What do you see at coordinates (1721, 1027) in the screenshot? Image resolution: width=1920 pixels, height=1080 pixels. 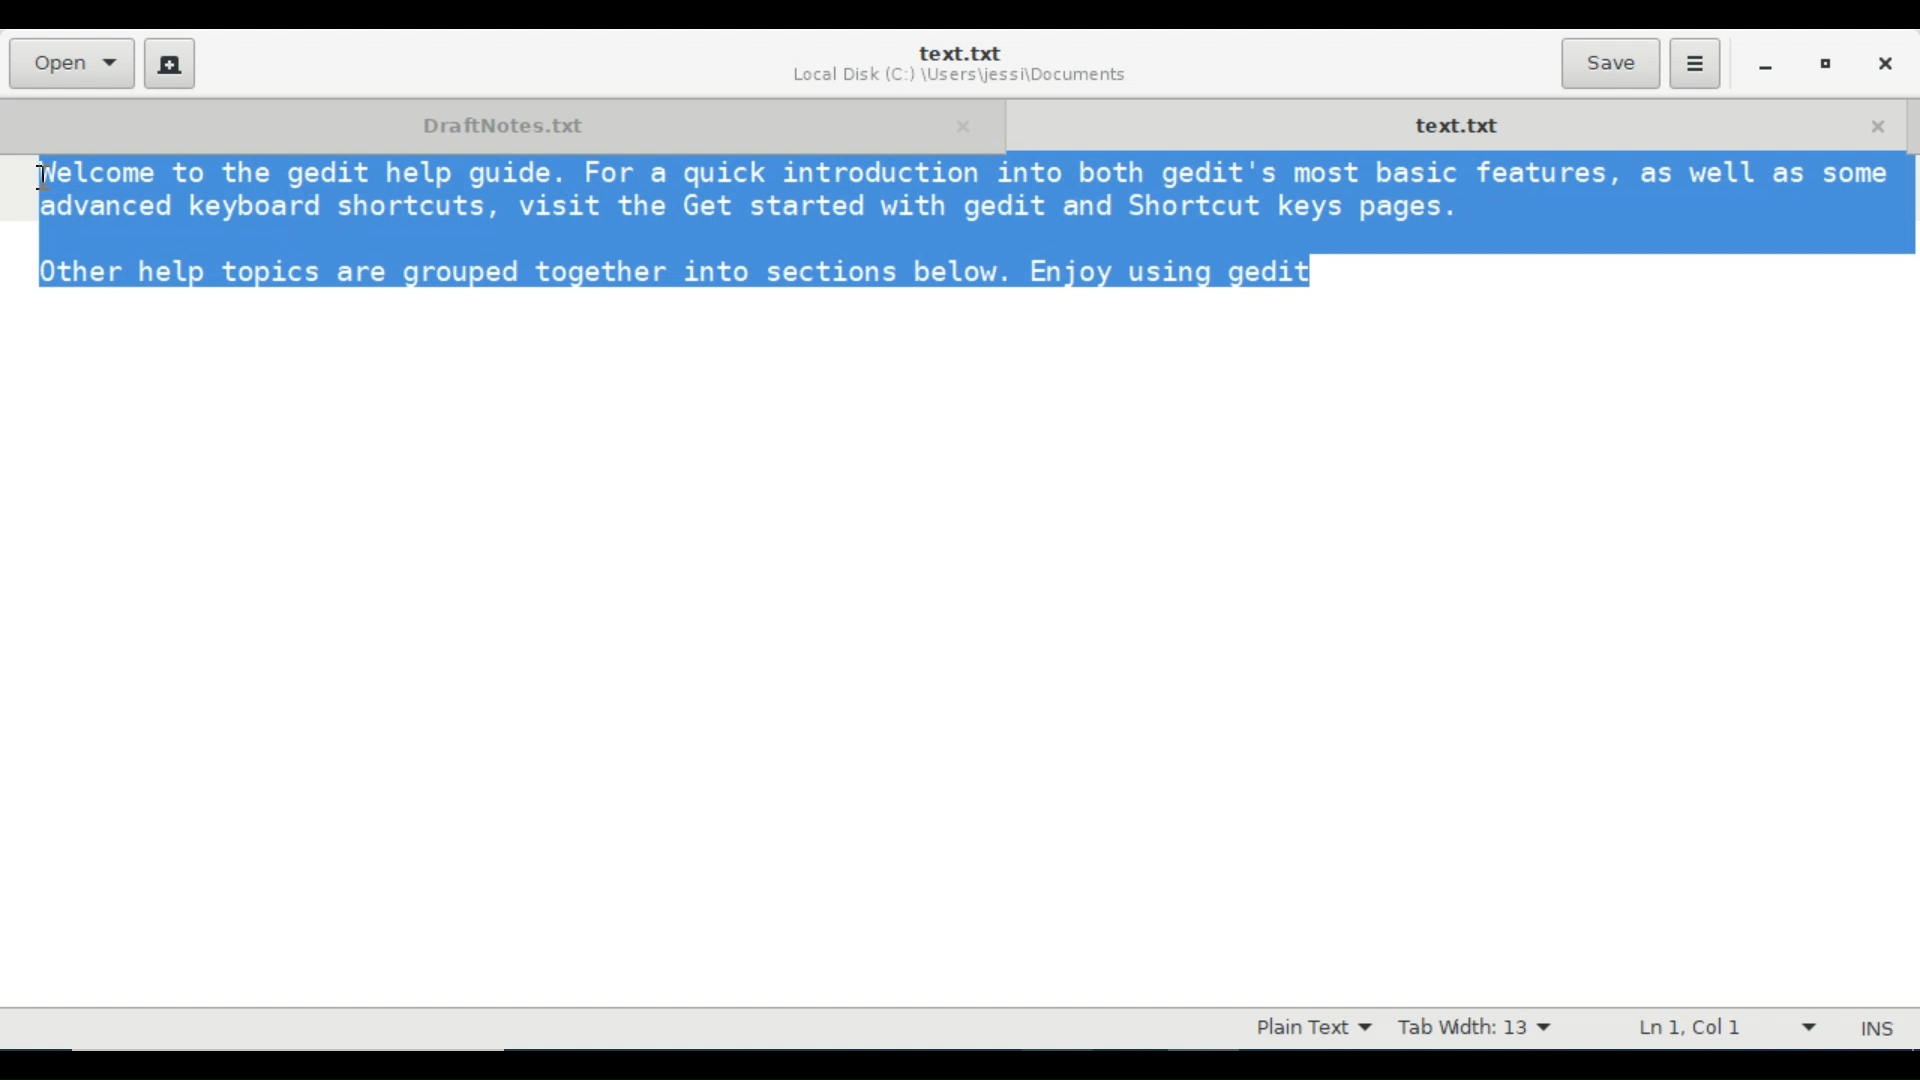 I see `Line & Column` at bounding box center [1721, 1027].